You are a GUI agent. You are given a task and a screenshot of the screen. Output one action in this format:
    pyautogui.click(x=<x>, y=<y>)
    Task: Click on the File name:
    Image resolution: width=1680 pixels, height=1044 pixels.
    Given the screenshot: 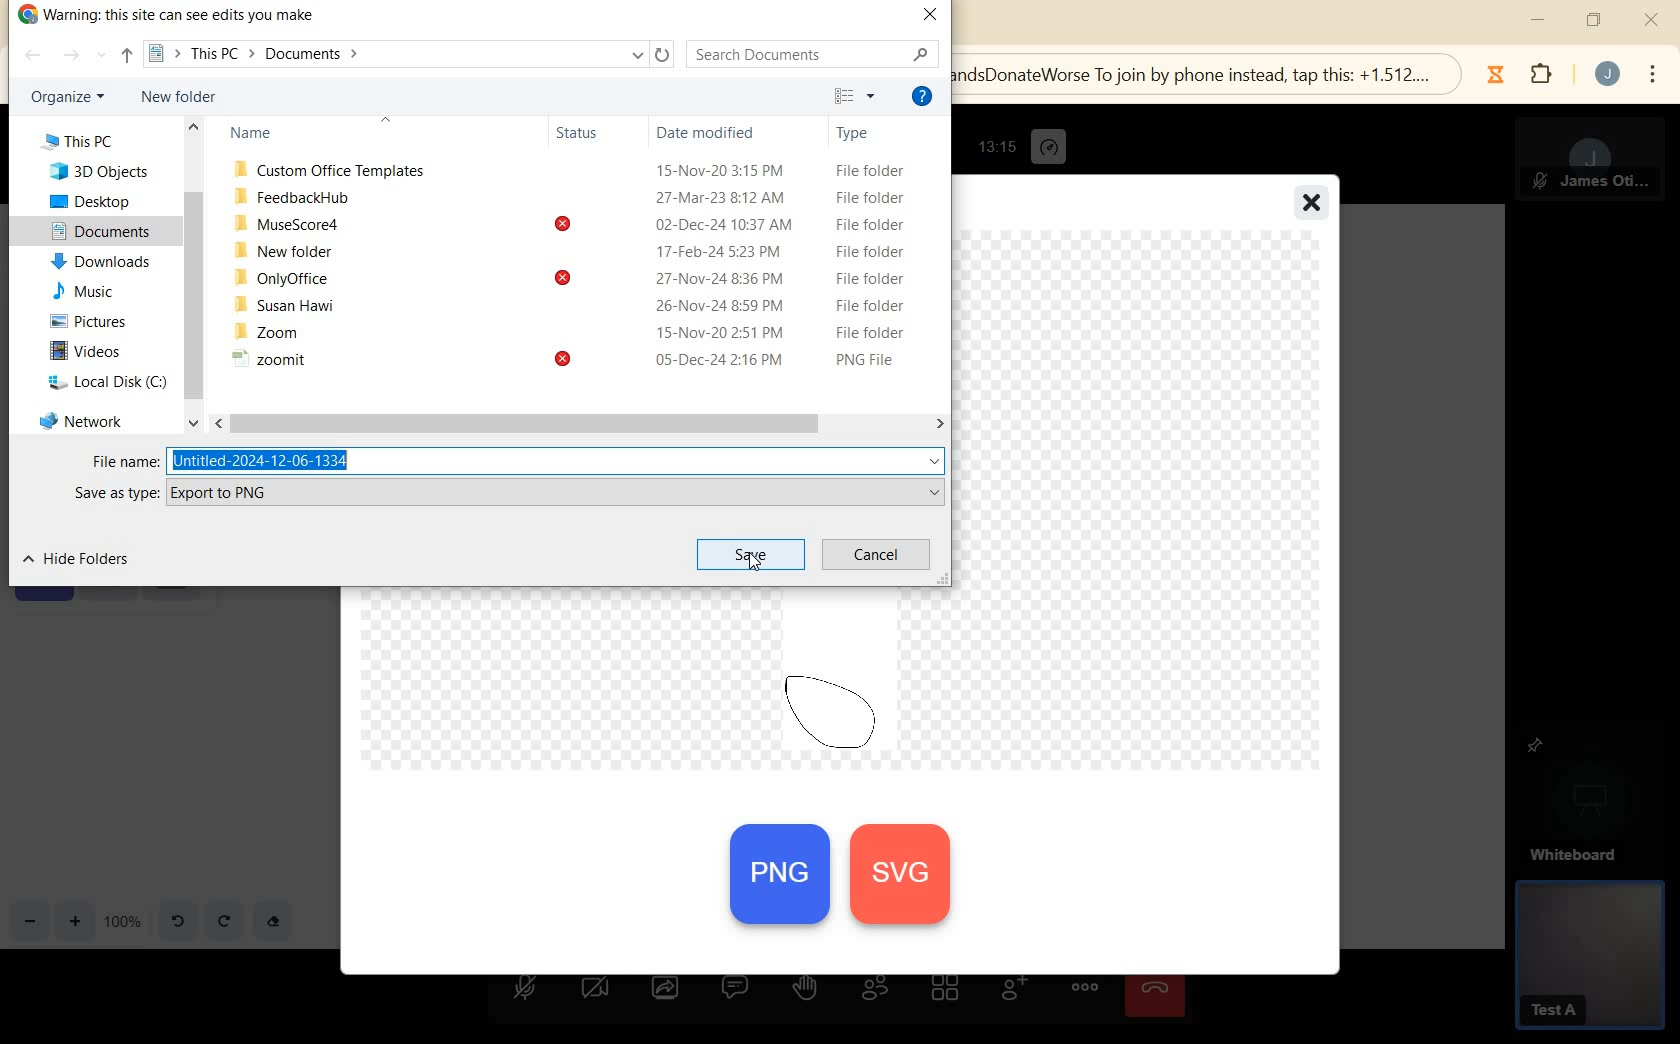 What is the action you would take?
    pyautogui.click(x=128, y=462)
    